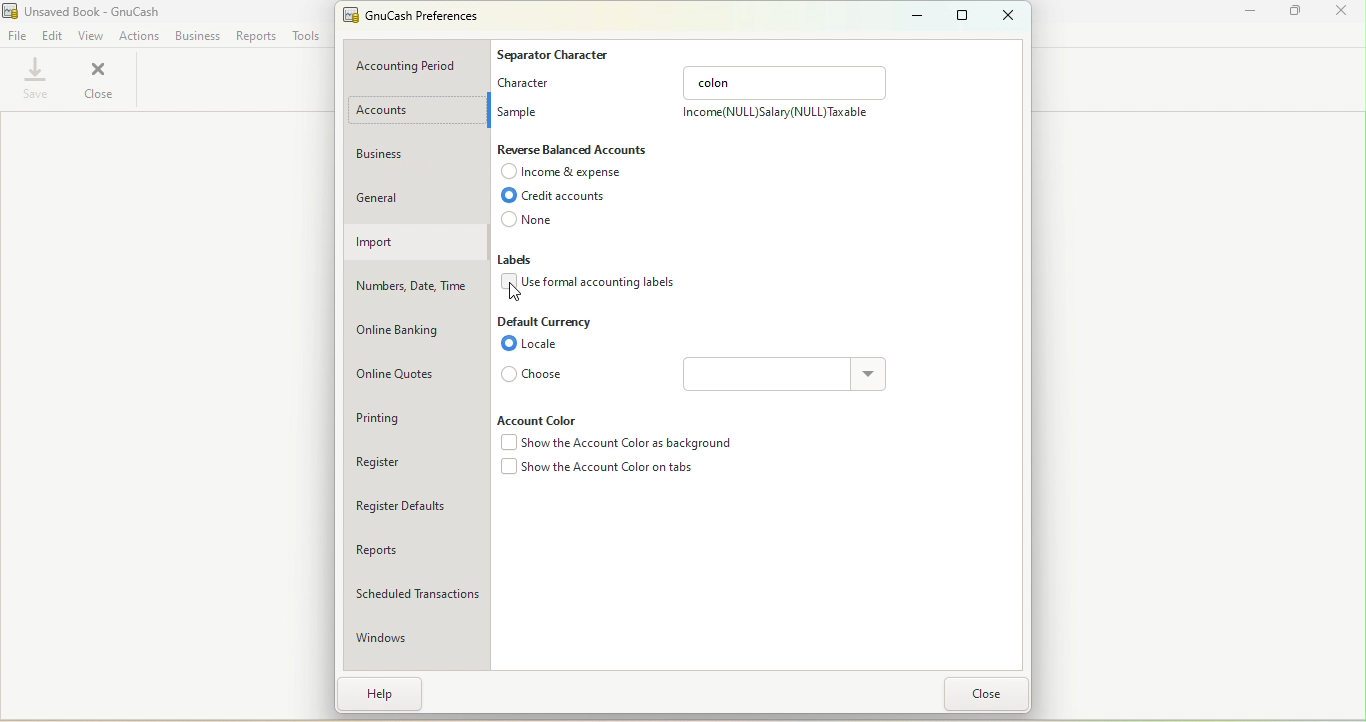 Image resolution: width=1366 pixels, height=722 pixels. Describe the element at coordinates (409, 417) in the screenshot. I see `Printing` at that location.